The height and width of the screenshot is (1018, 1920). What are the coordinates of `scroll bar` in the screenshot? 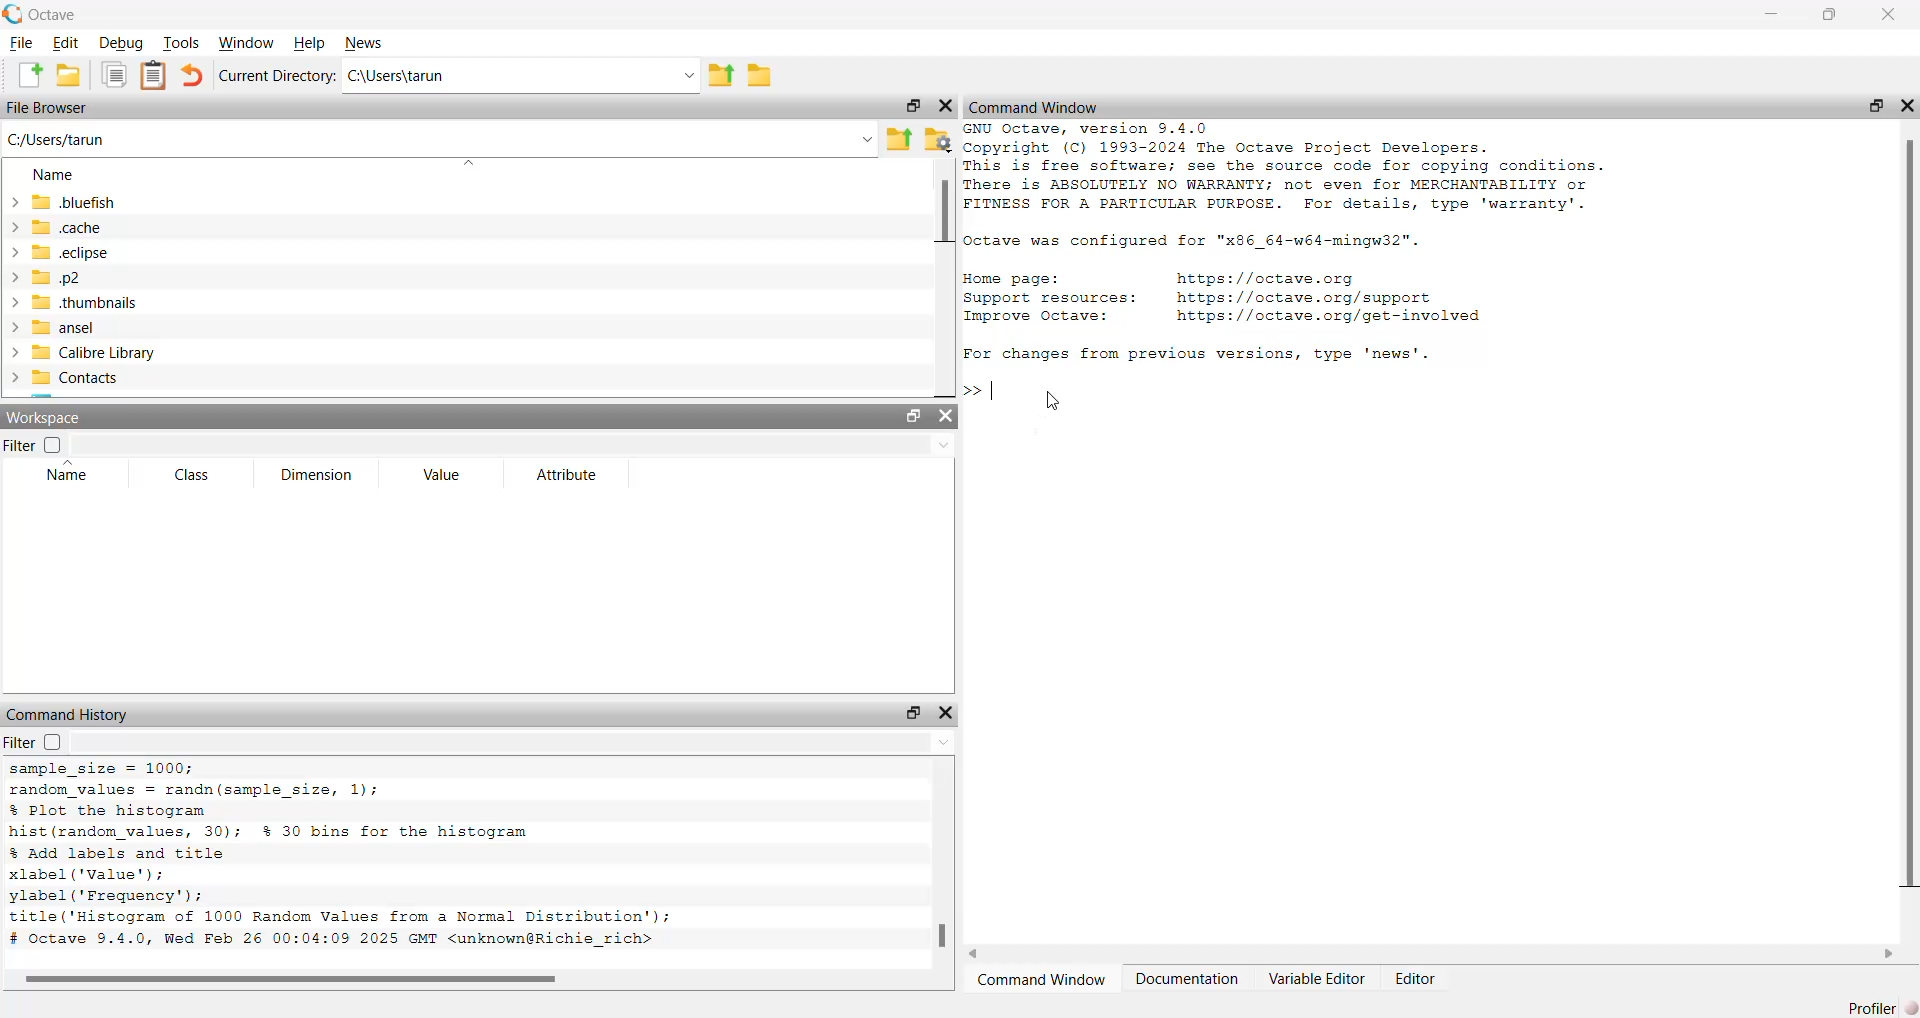 It's located at (291, 980).